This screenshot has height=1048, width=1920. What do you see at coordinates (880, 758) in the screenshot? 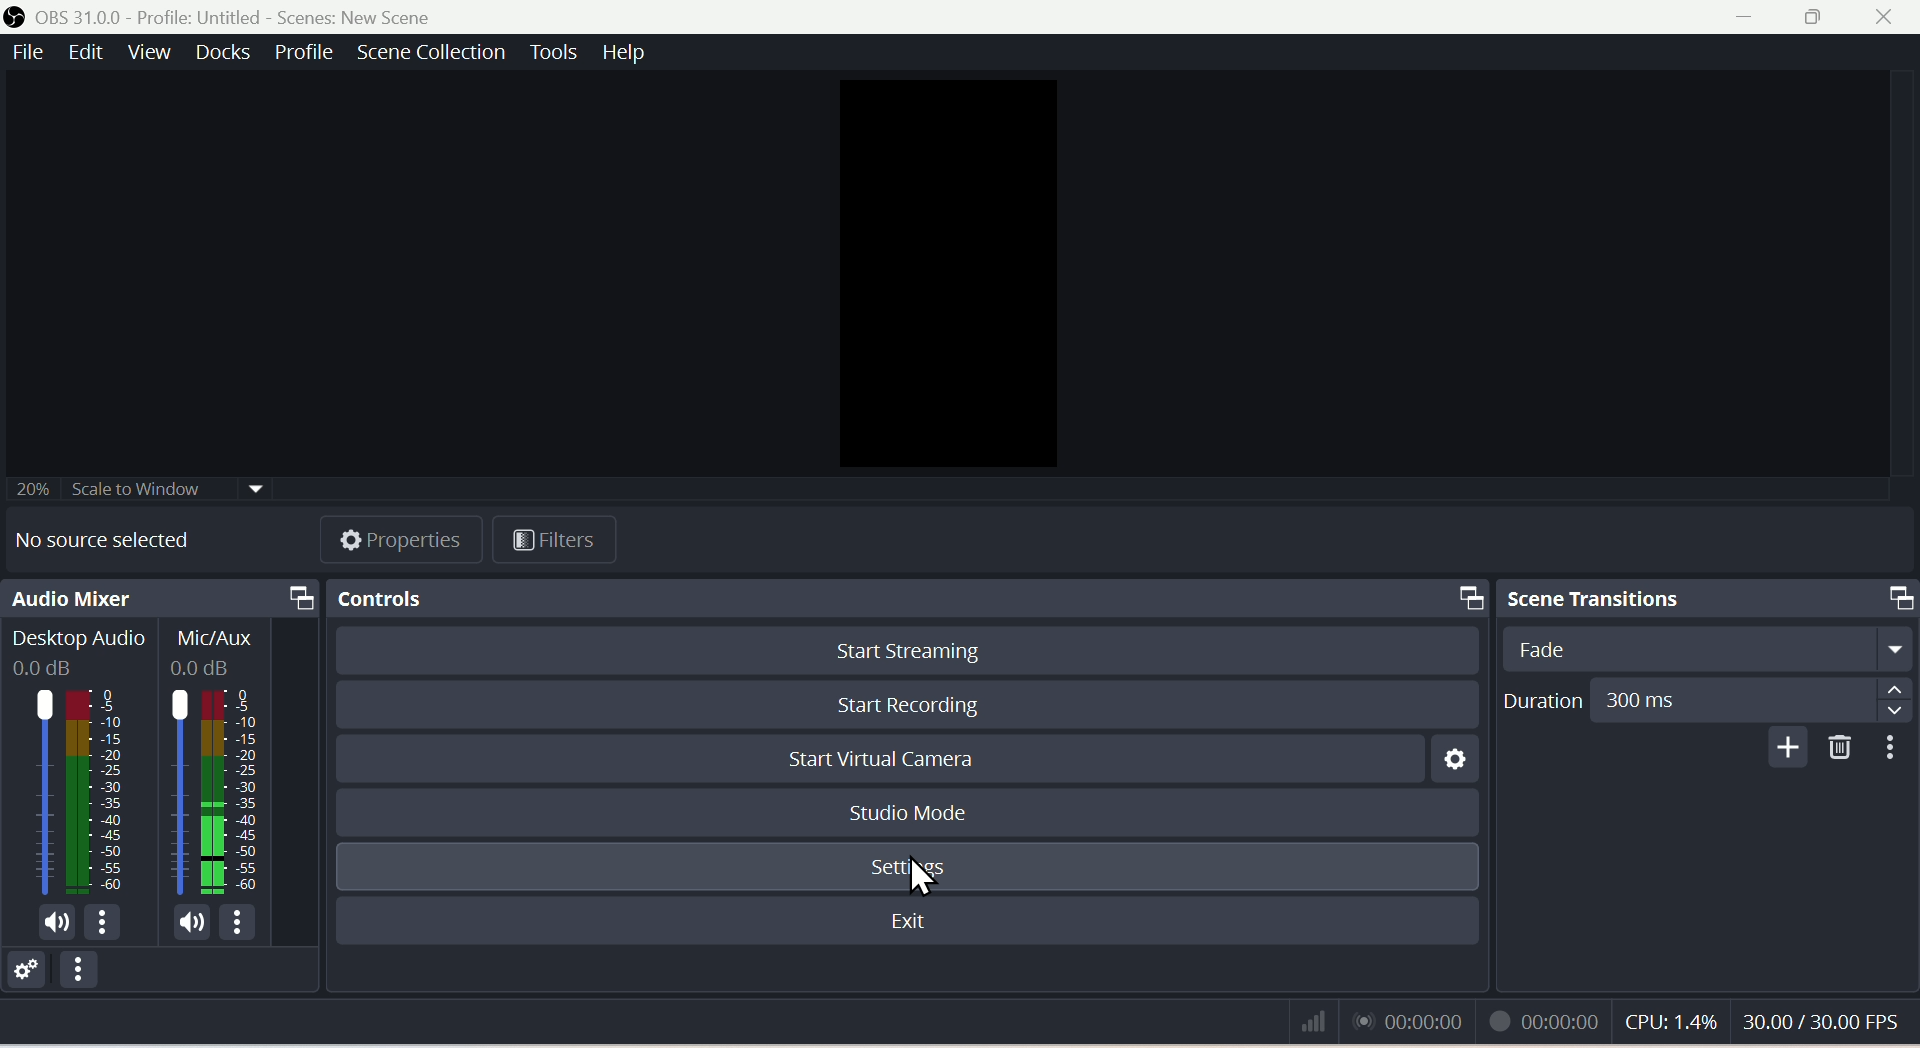
I see `Start virtual camera` at bounding box center [880, 758].